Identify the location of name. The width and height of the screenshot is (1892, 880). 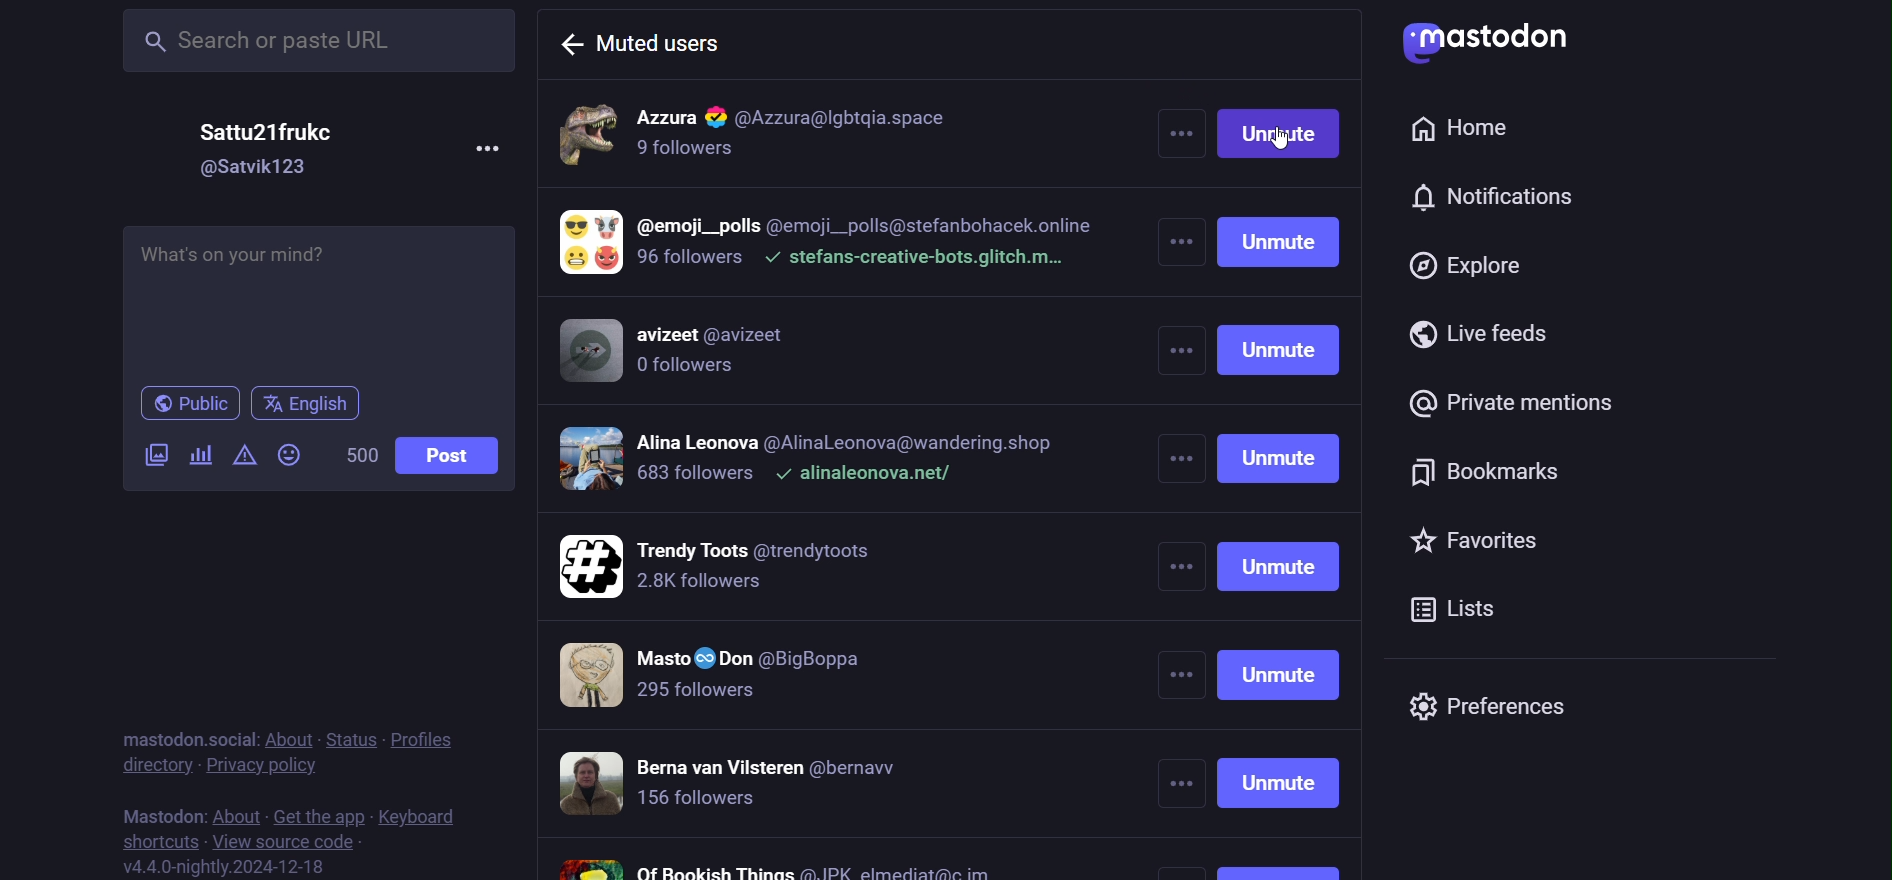
(273, 133).